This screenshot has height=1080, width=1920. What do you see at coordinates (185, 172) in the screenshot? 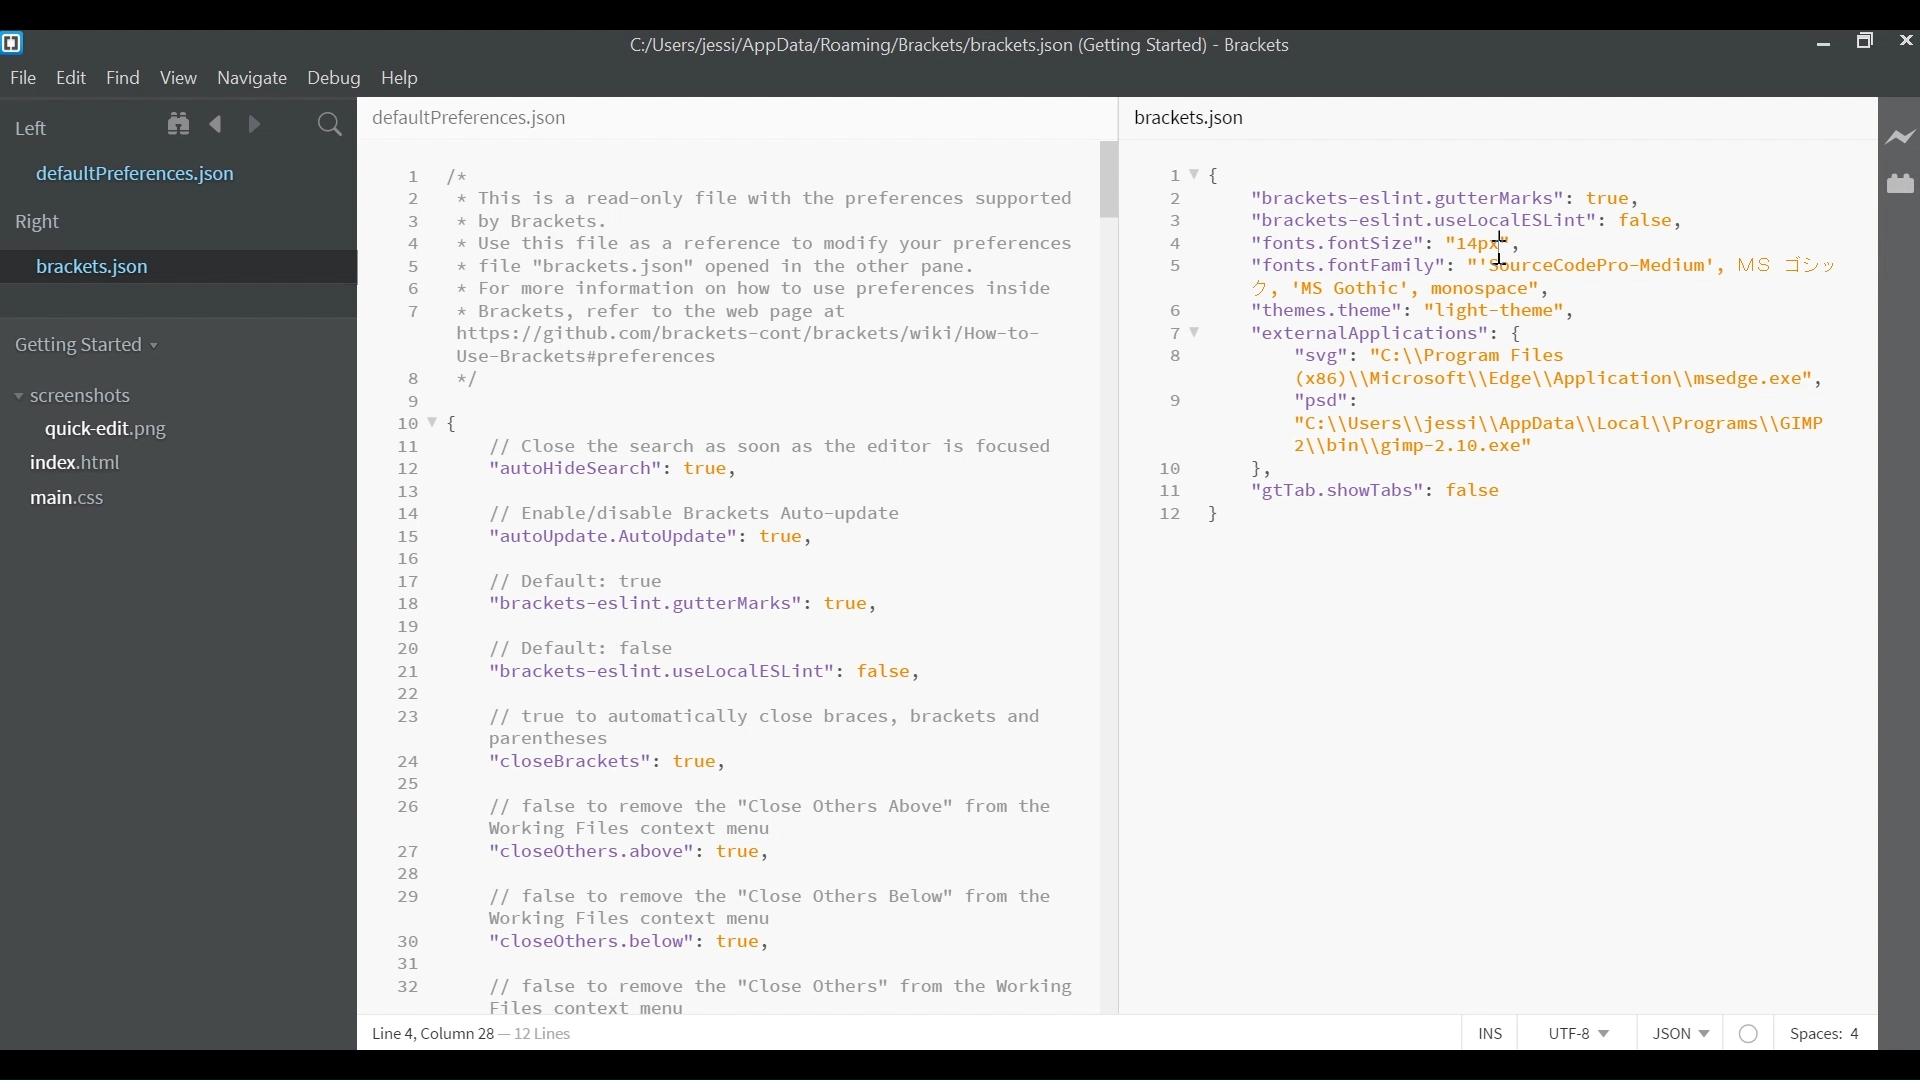
I see `defaultPreference.json` at bounding box center [185, 172].